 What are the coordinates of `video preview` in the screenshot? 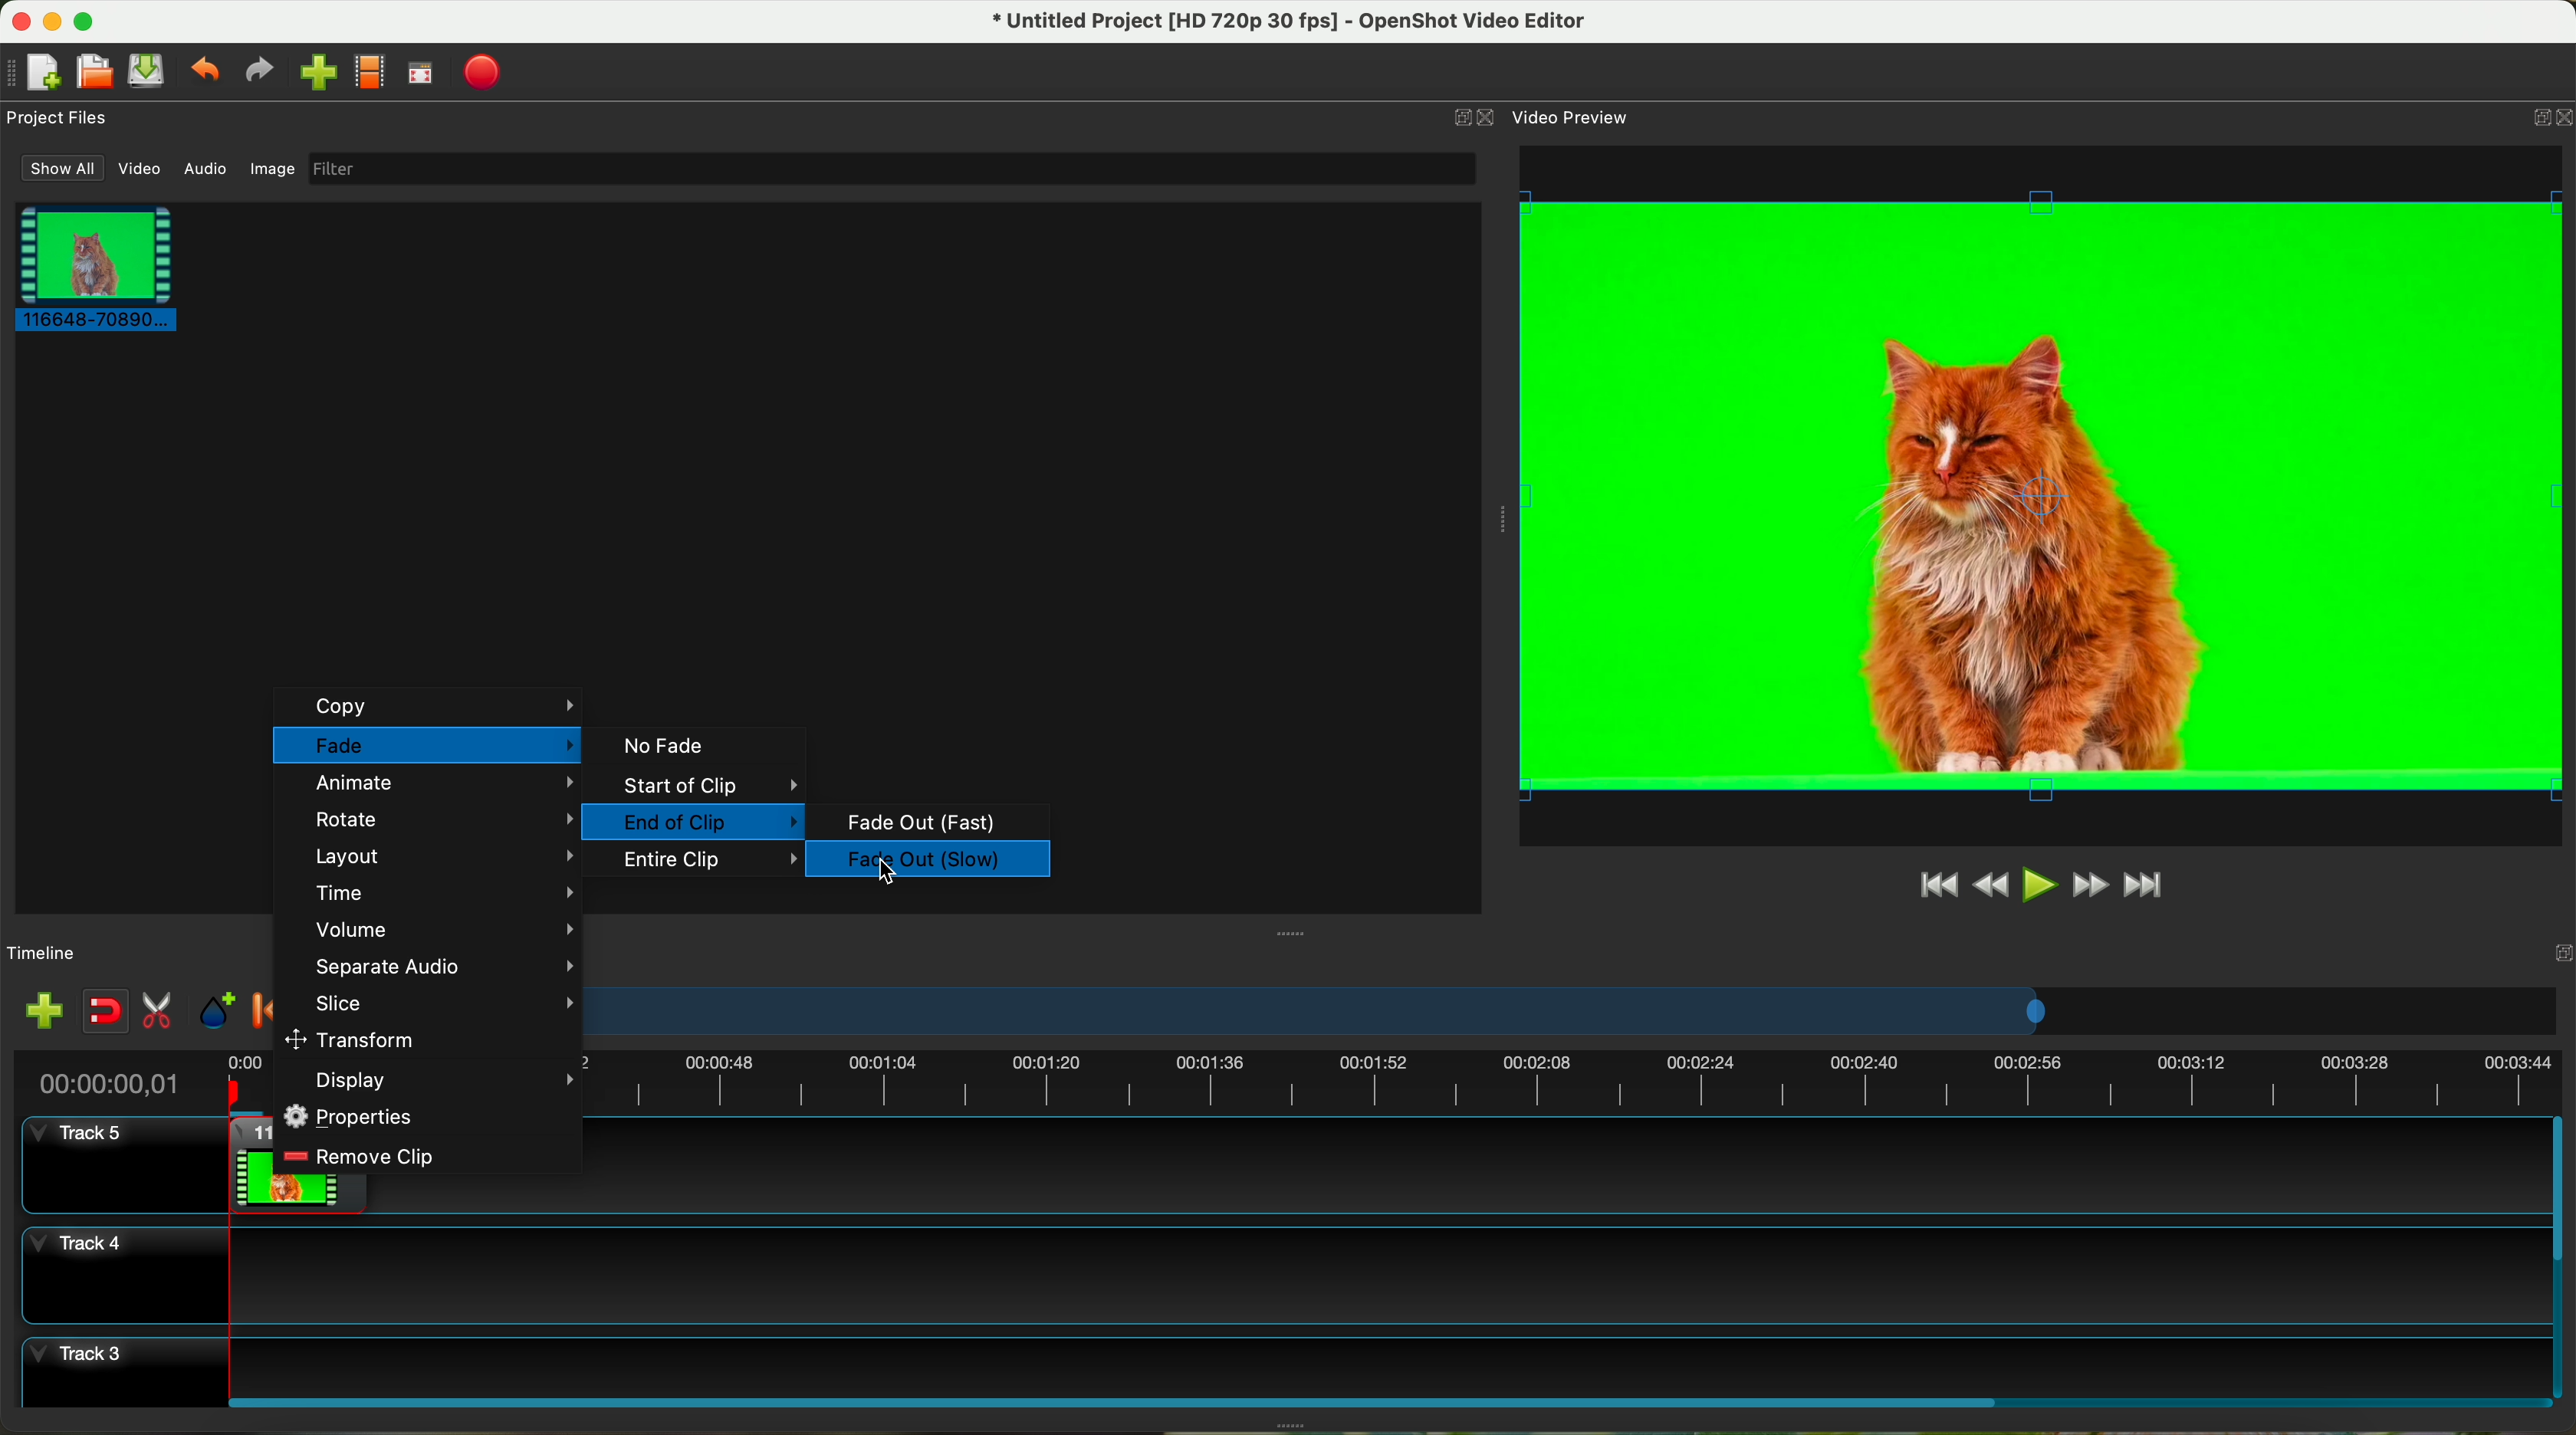 It's located at (2040, 496).